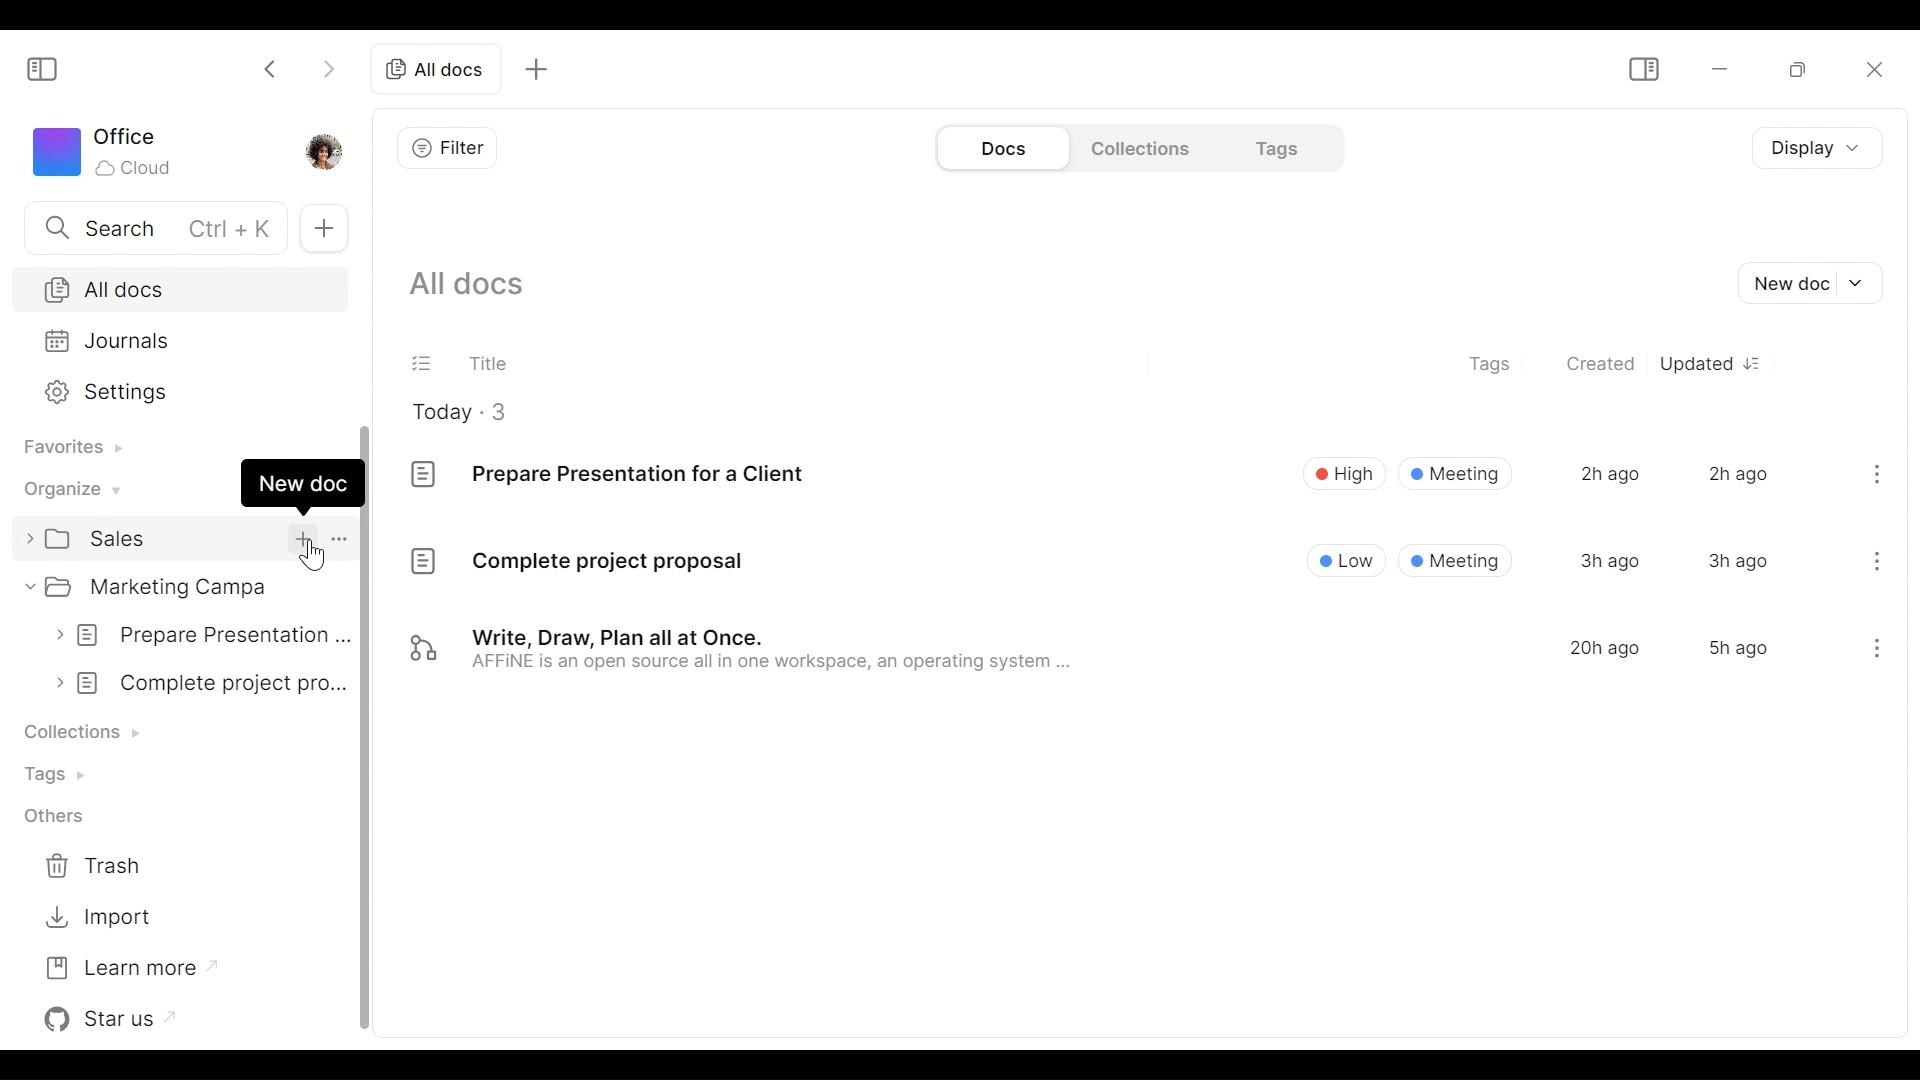 Image resolution: width=1920 pixels, height=1080 pixels. What do you see at coordinates (1605, 648) in the screenshot?
I see `20h ago` at bounding box center [1605, 648].